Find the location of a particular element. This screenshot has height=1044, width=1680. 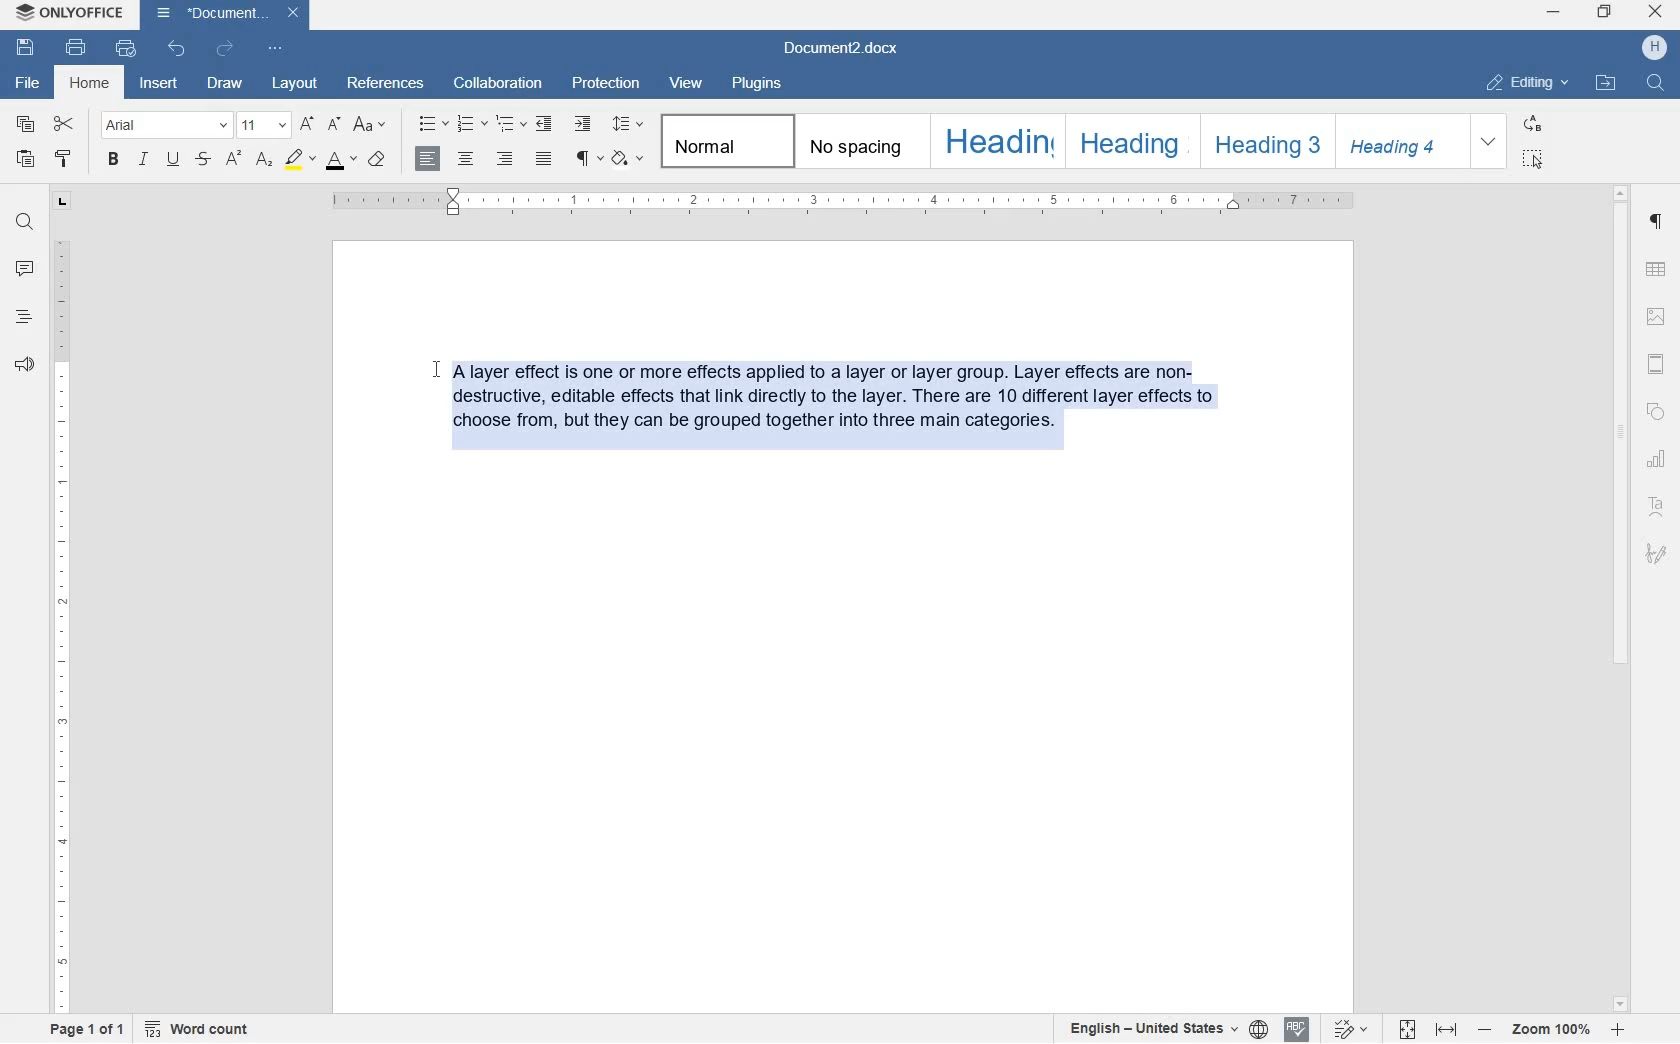

undo is located at coordinates (177, 48).